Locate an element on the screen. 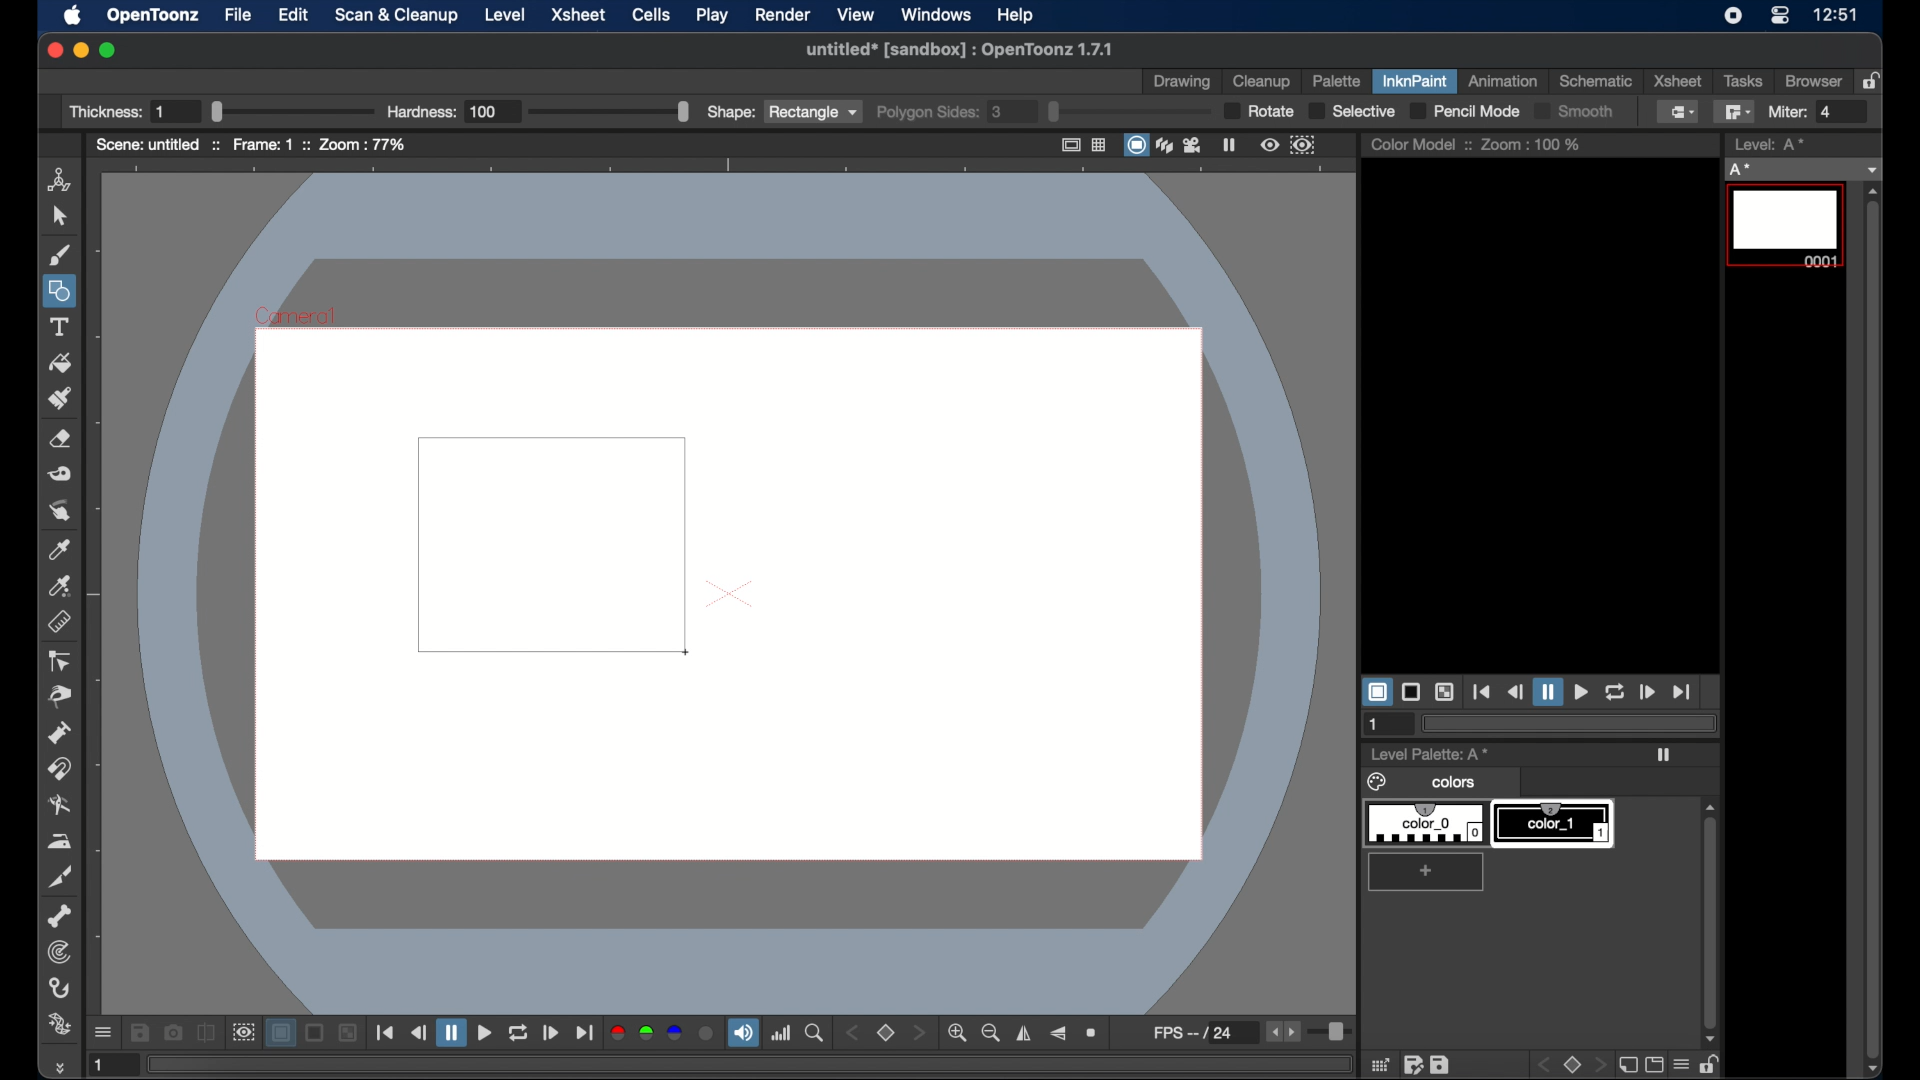 The image size is (1920, 1080). polyline fill tool is located at coordinates (1734, 111).